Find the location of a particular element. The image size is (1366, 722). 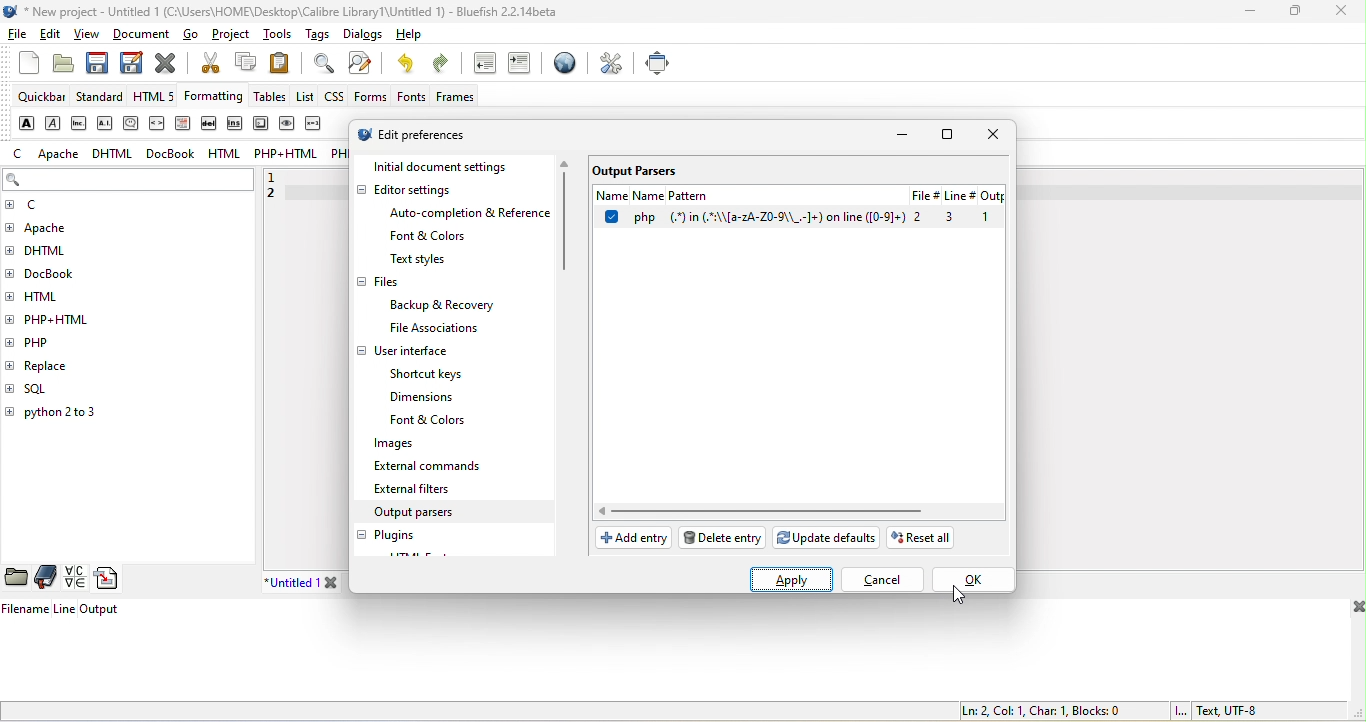

snippets is located at coordinates (111, 579).